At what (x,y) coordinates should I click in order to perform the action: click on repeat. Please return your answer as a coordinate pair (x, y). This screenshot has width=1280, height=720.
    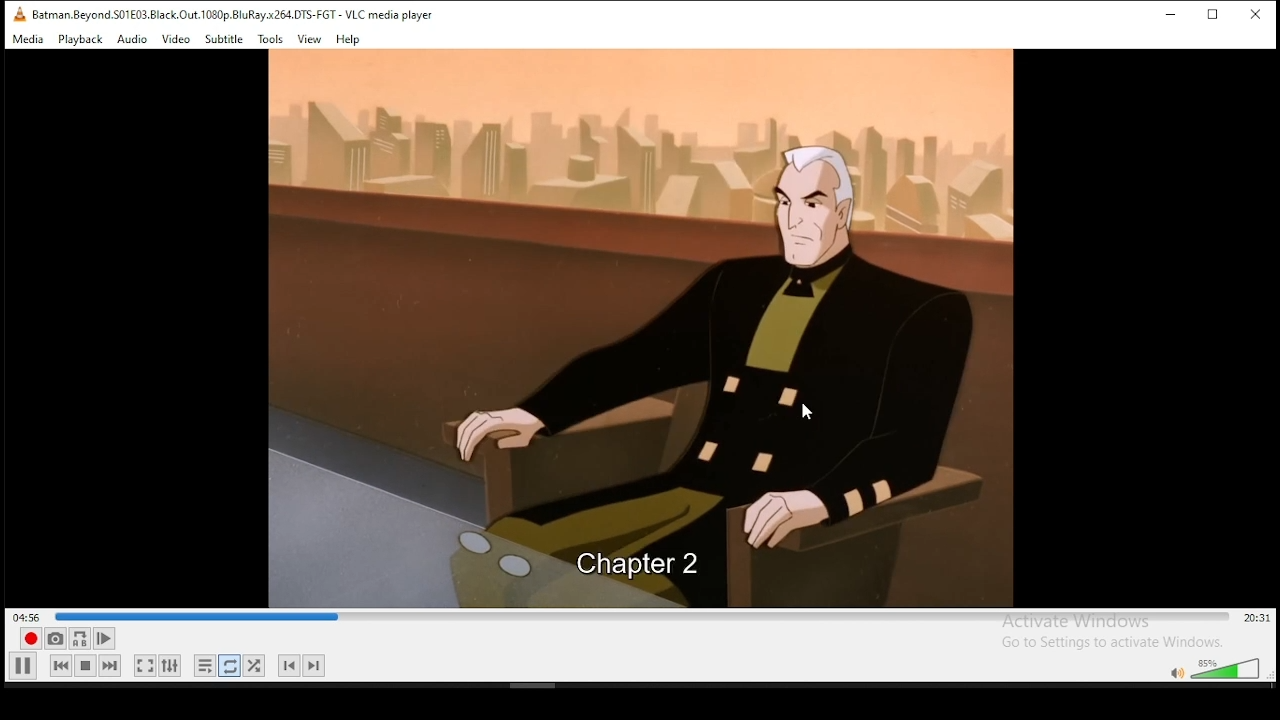
    Looking at the image, I should click on (231, 668).